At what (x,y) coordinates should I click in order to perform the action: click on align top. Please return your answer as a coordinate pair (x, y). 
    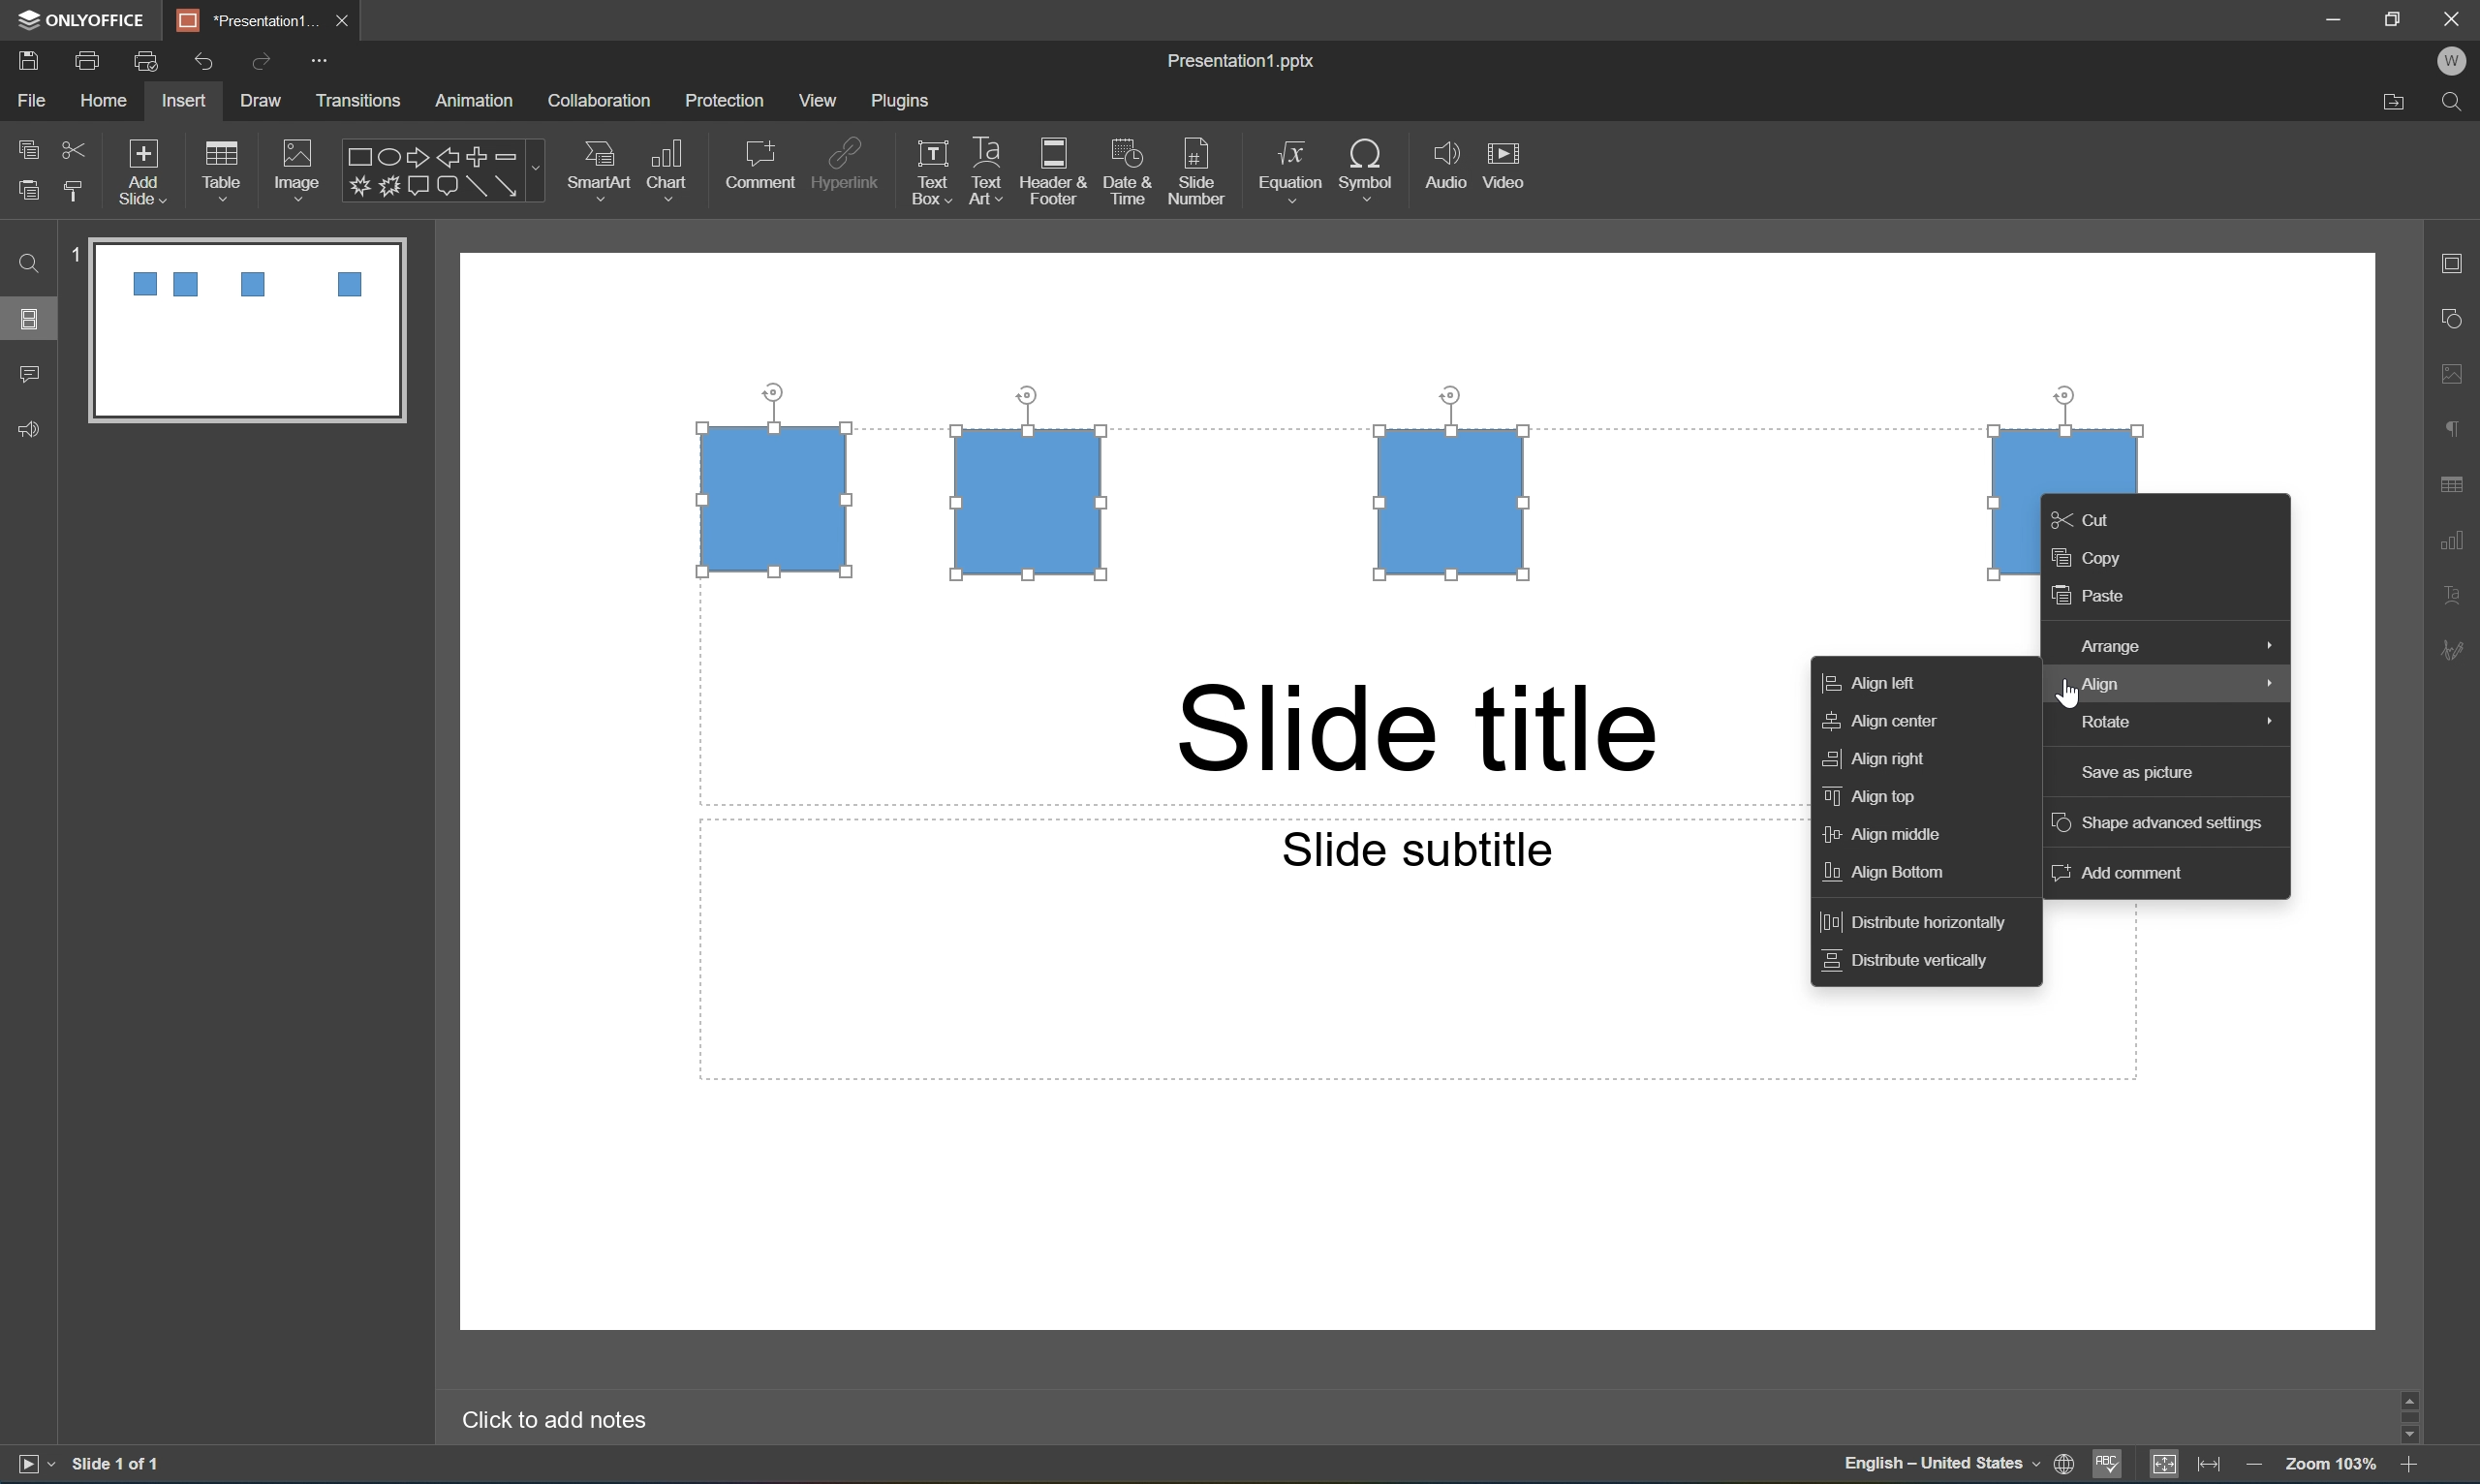
    Looking at the image, I should click on (1871, 797).